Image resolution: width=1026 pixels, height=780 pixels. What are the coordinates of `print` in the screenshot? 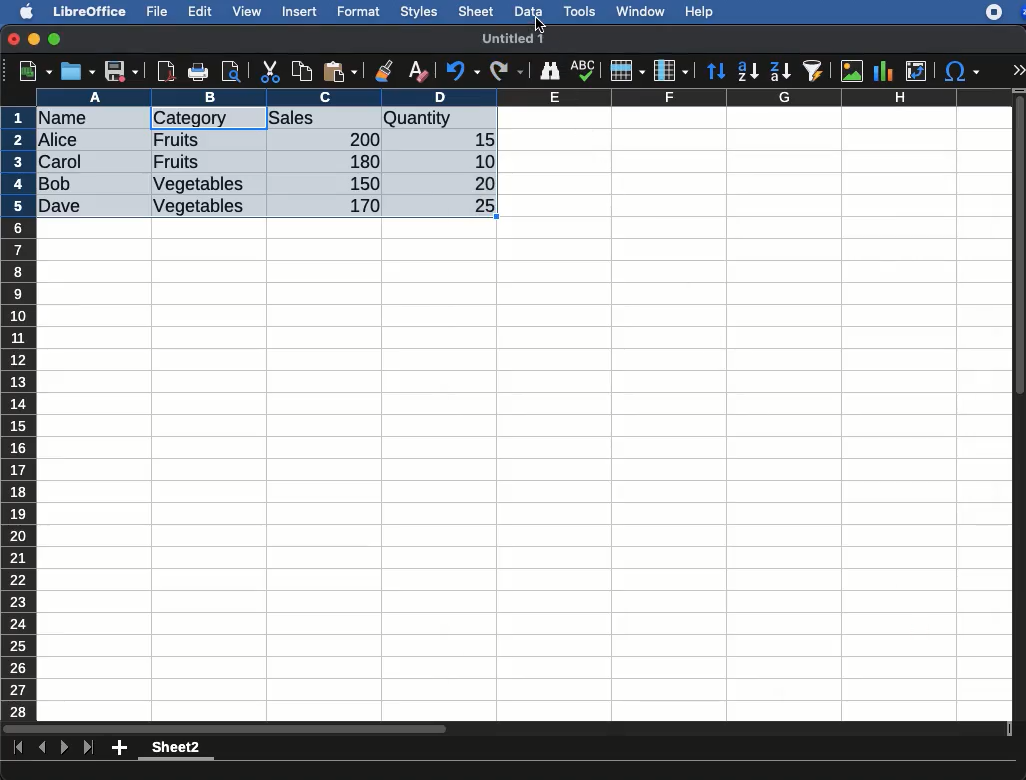 It's located at (198, 72).